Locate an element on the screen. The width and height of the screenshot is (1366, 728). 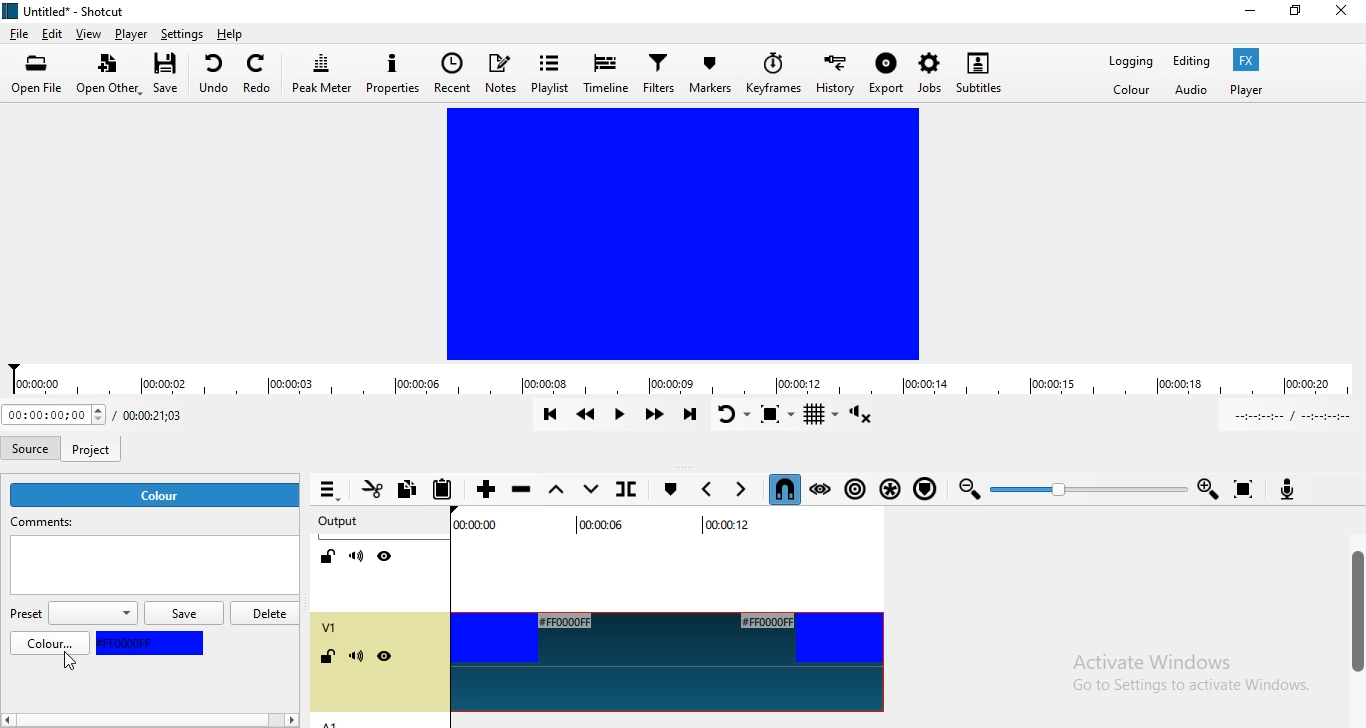
 is located at coordinates (1089, 489).